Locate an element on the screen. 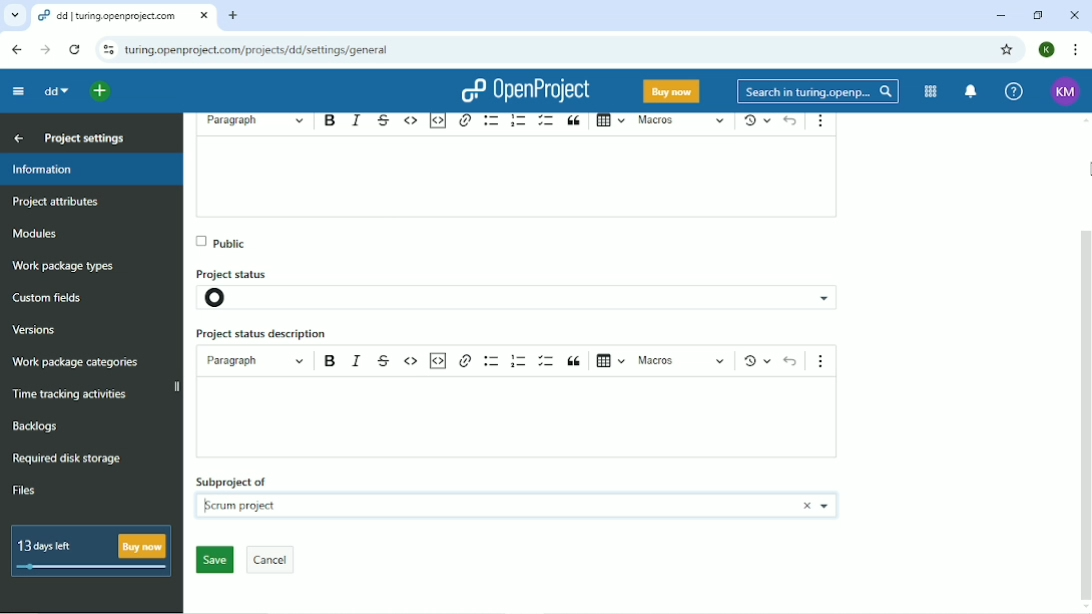 The width and height of the screenshot is (1092, 614). Italic is located at coordinates (356, 120).